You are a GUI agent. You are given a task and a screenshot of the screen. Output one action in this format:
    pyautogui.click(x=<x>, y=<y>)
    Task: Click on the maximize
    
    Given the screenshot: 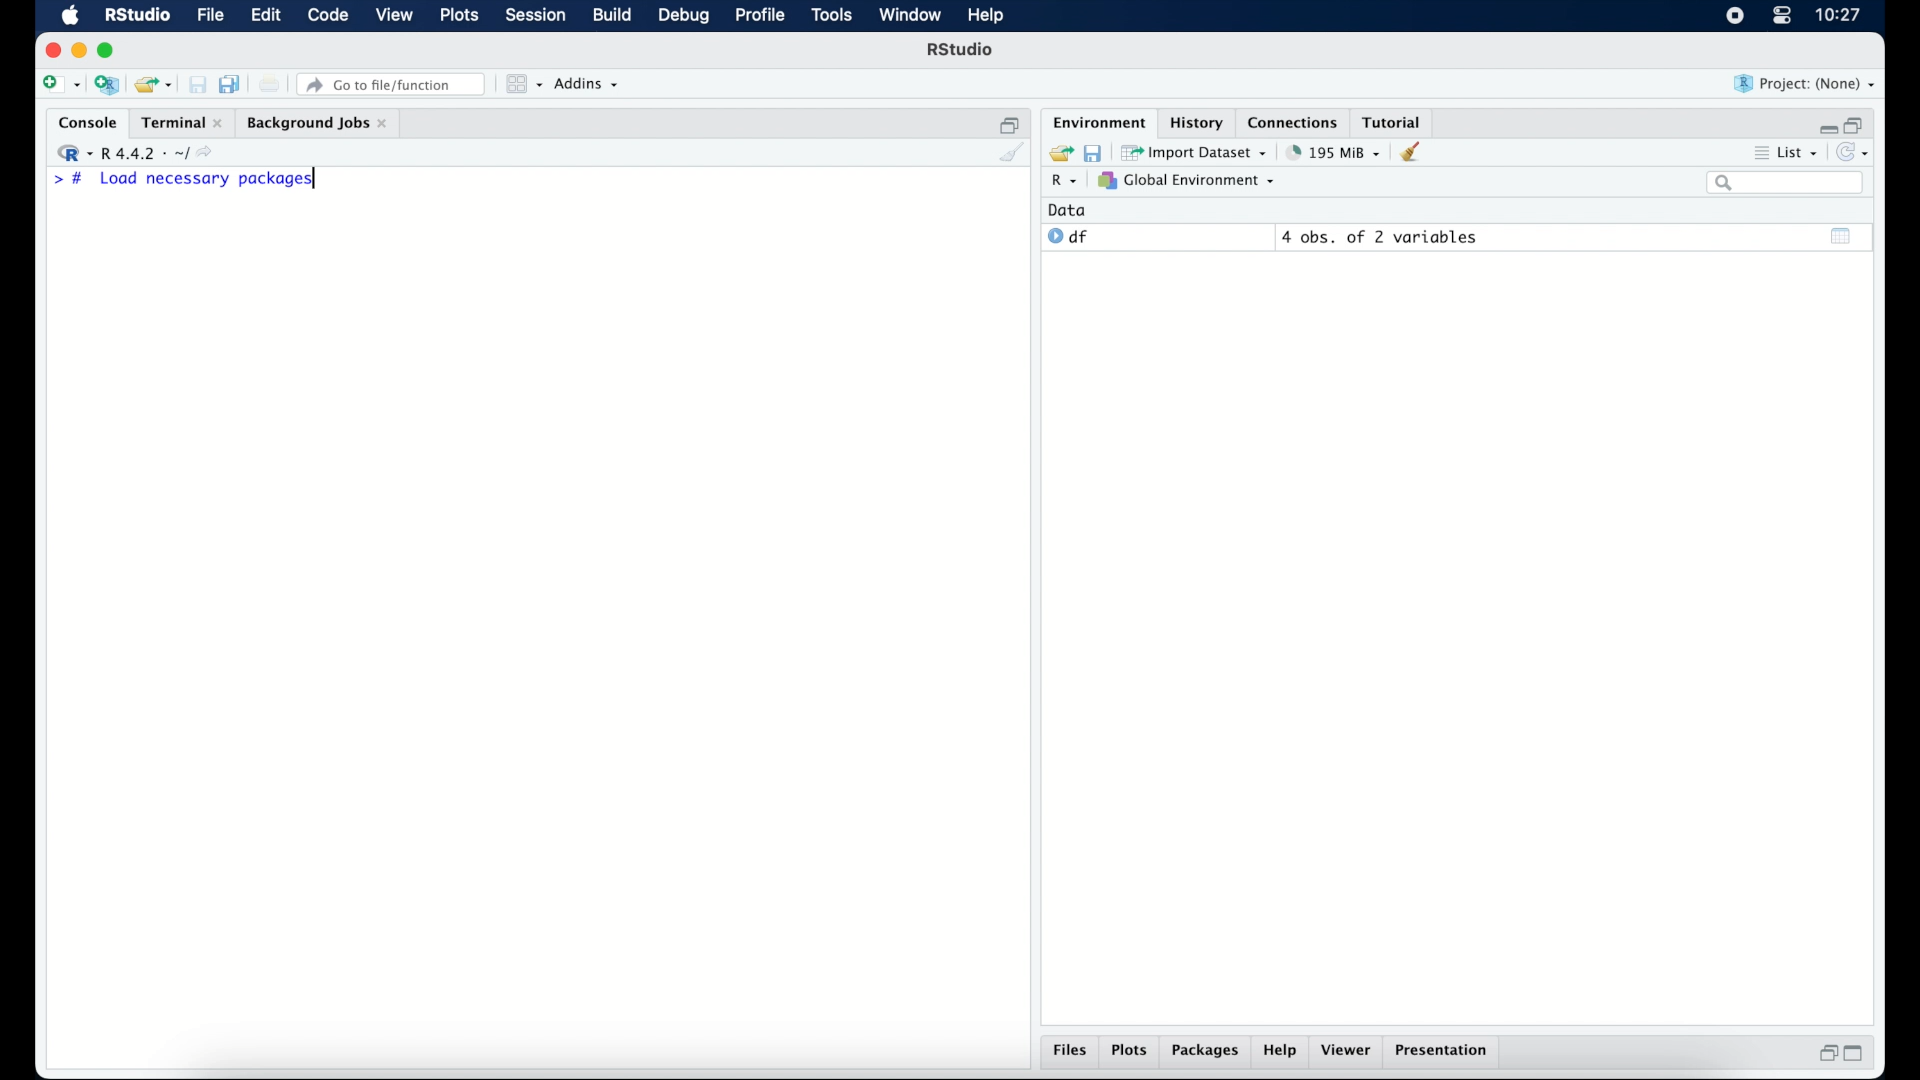 What is the action you would take?
    pyautogui.click(x=109, y=50)
    